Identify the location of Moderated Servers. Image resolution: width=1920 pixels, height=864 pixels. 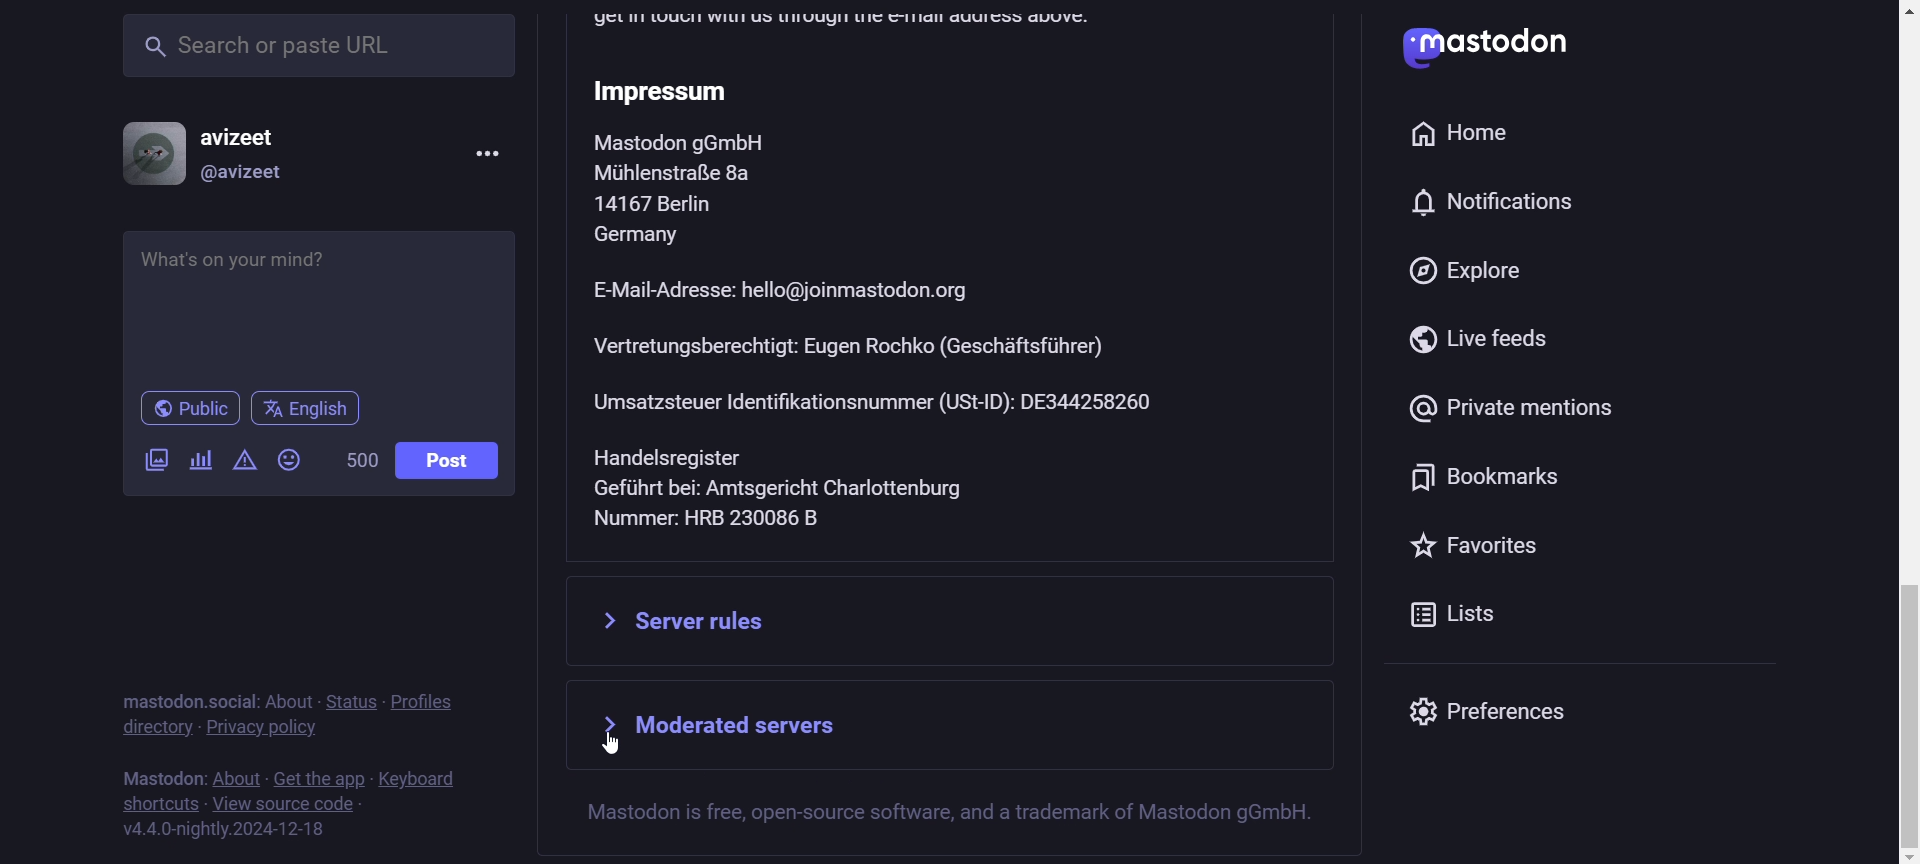
(964, 728).